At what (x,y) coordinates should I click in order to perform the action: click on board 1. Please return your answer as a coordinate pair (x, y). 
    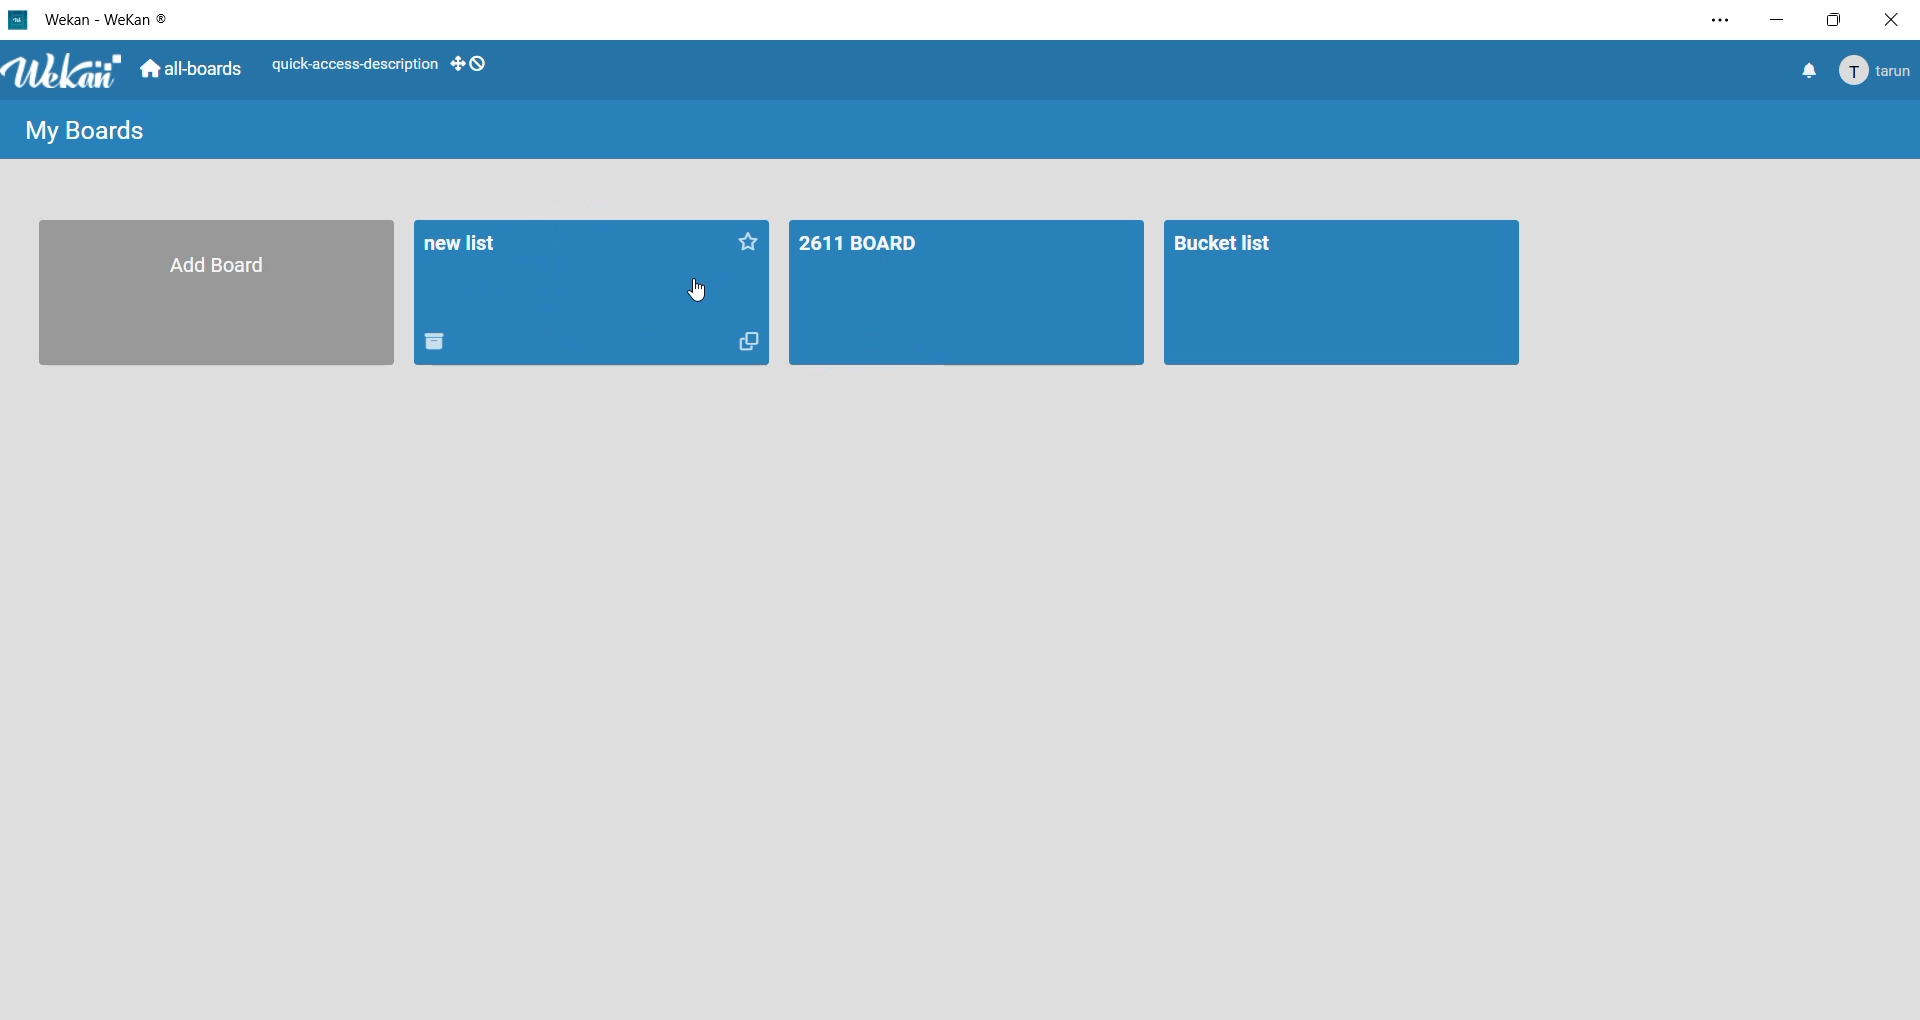
    Looking at the image, I should click on (966, 295).